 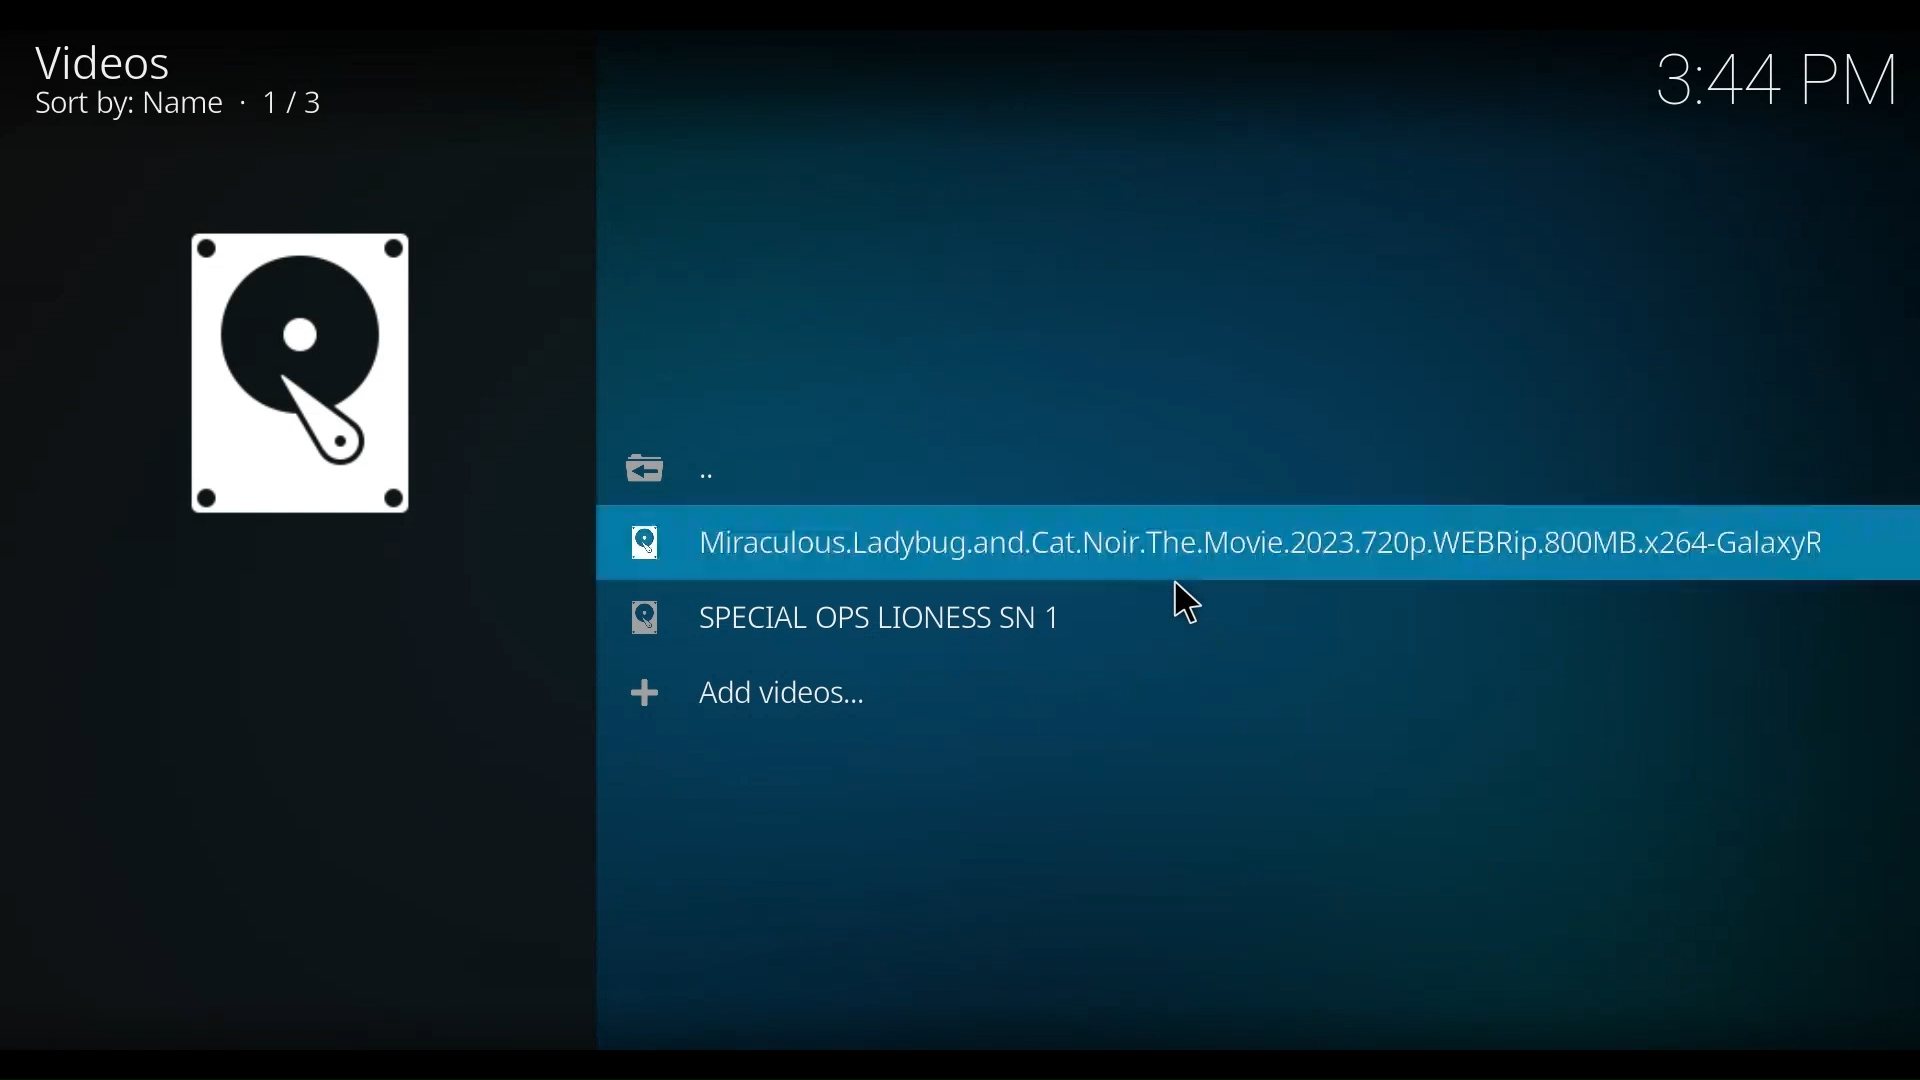 I want to click on Movie File, so click(x=848, y=620).